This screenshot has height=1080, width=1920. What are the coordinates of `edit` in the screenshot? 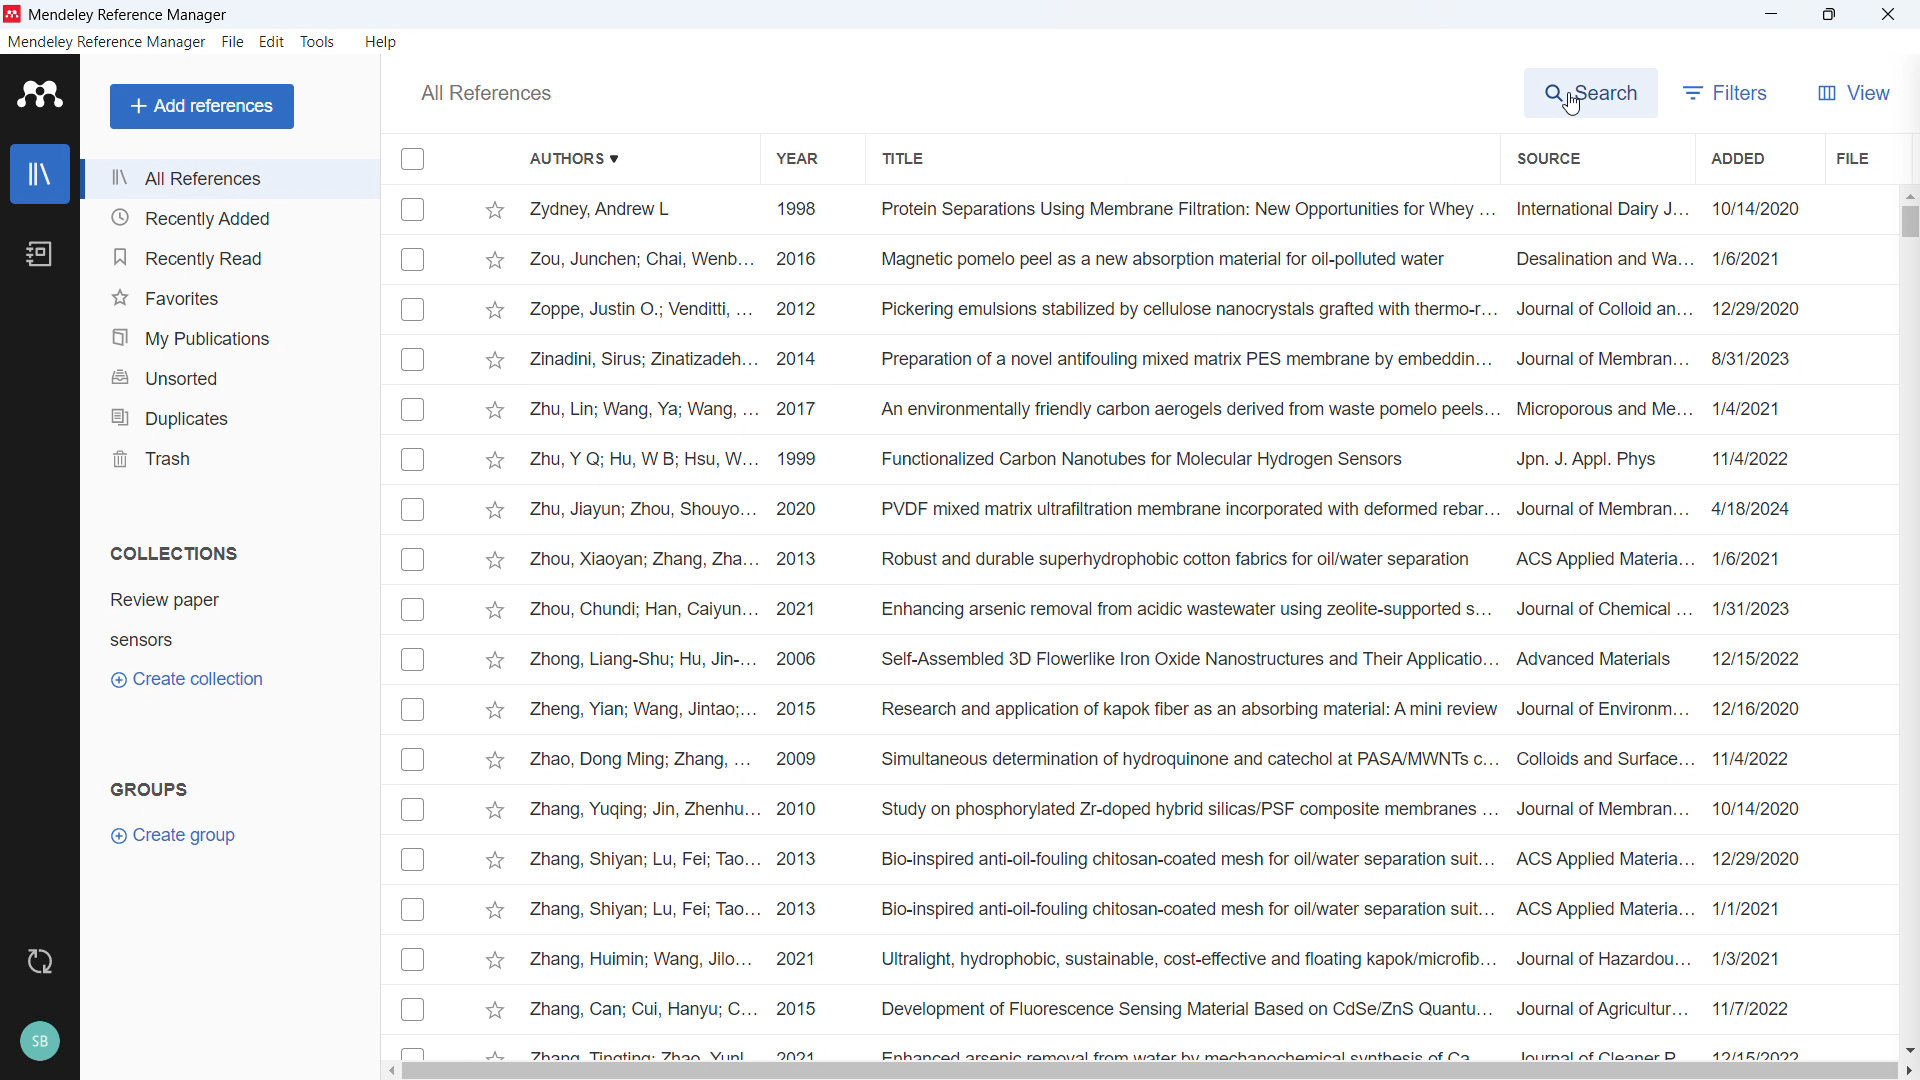 It's located at (272, 41).